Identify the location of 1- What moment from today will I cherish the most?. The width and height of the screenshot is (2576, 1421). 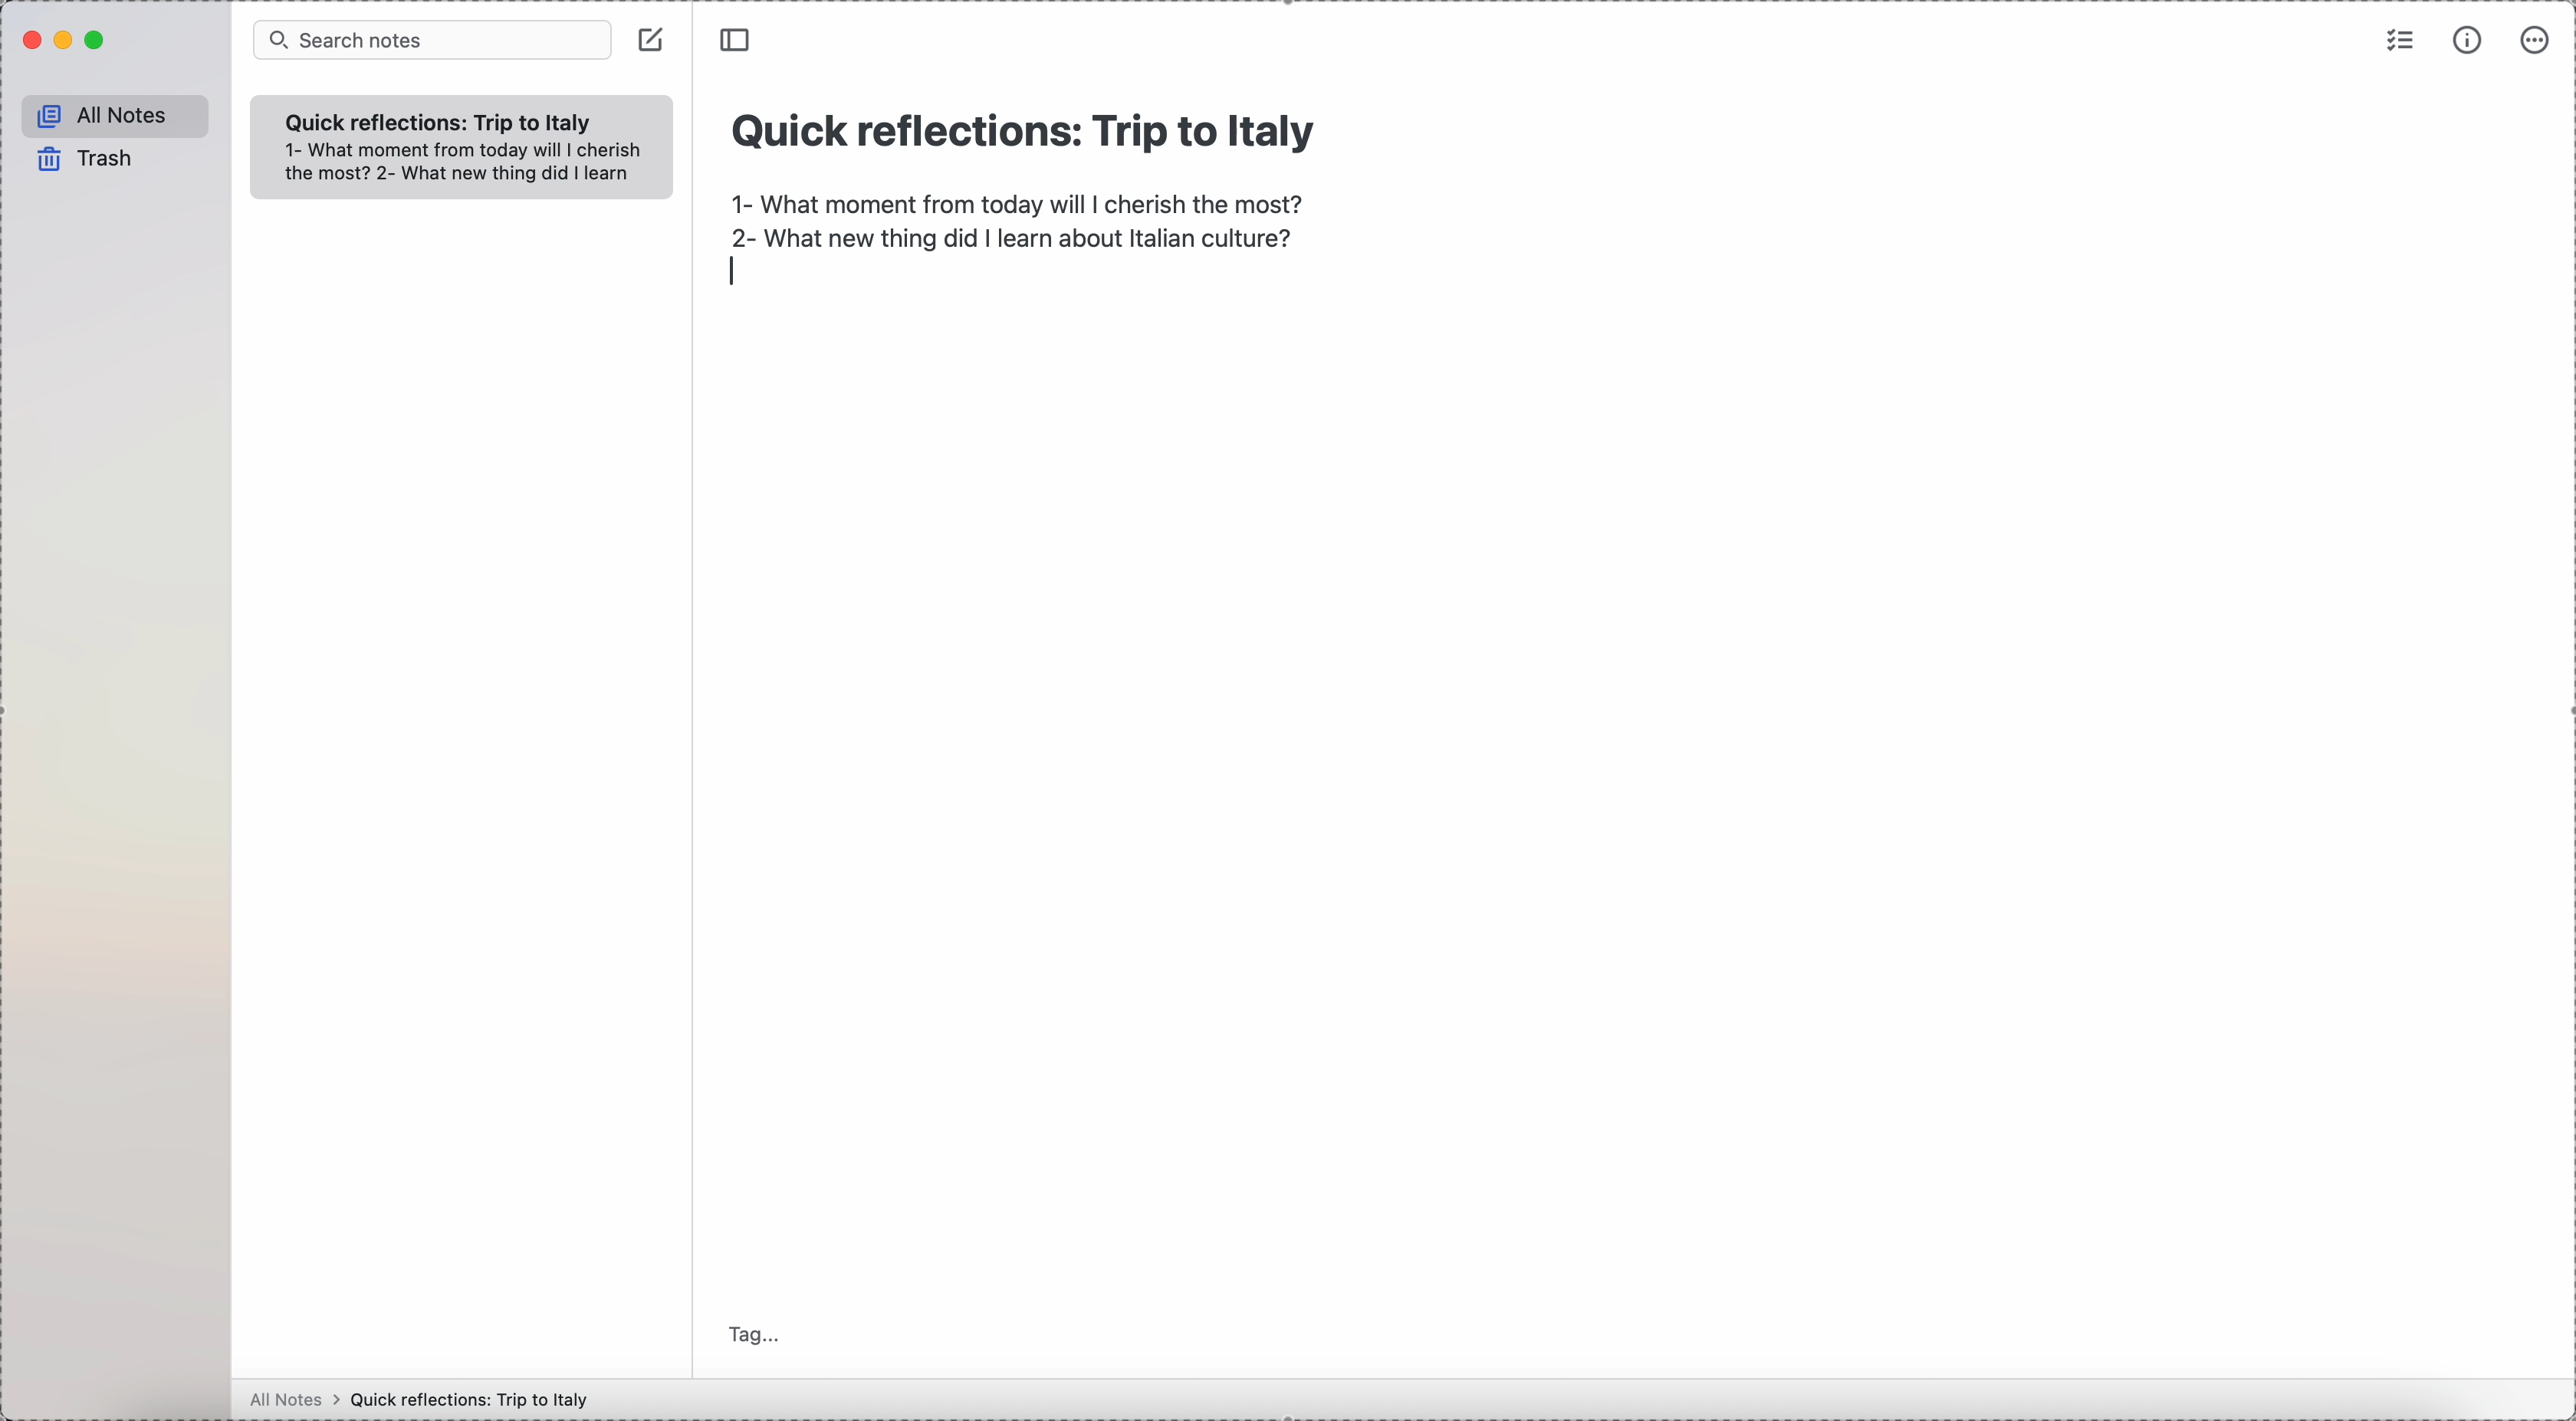
(472, 148).